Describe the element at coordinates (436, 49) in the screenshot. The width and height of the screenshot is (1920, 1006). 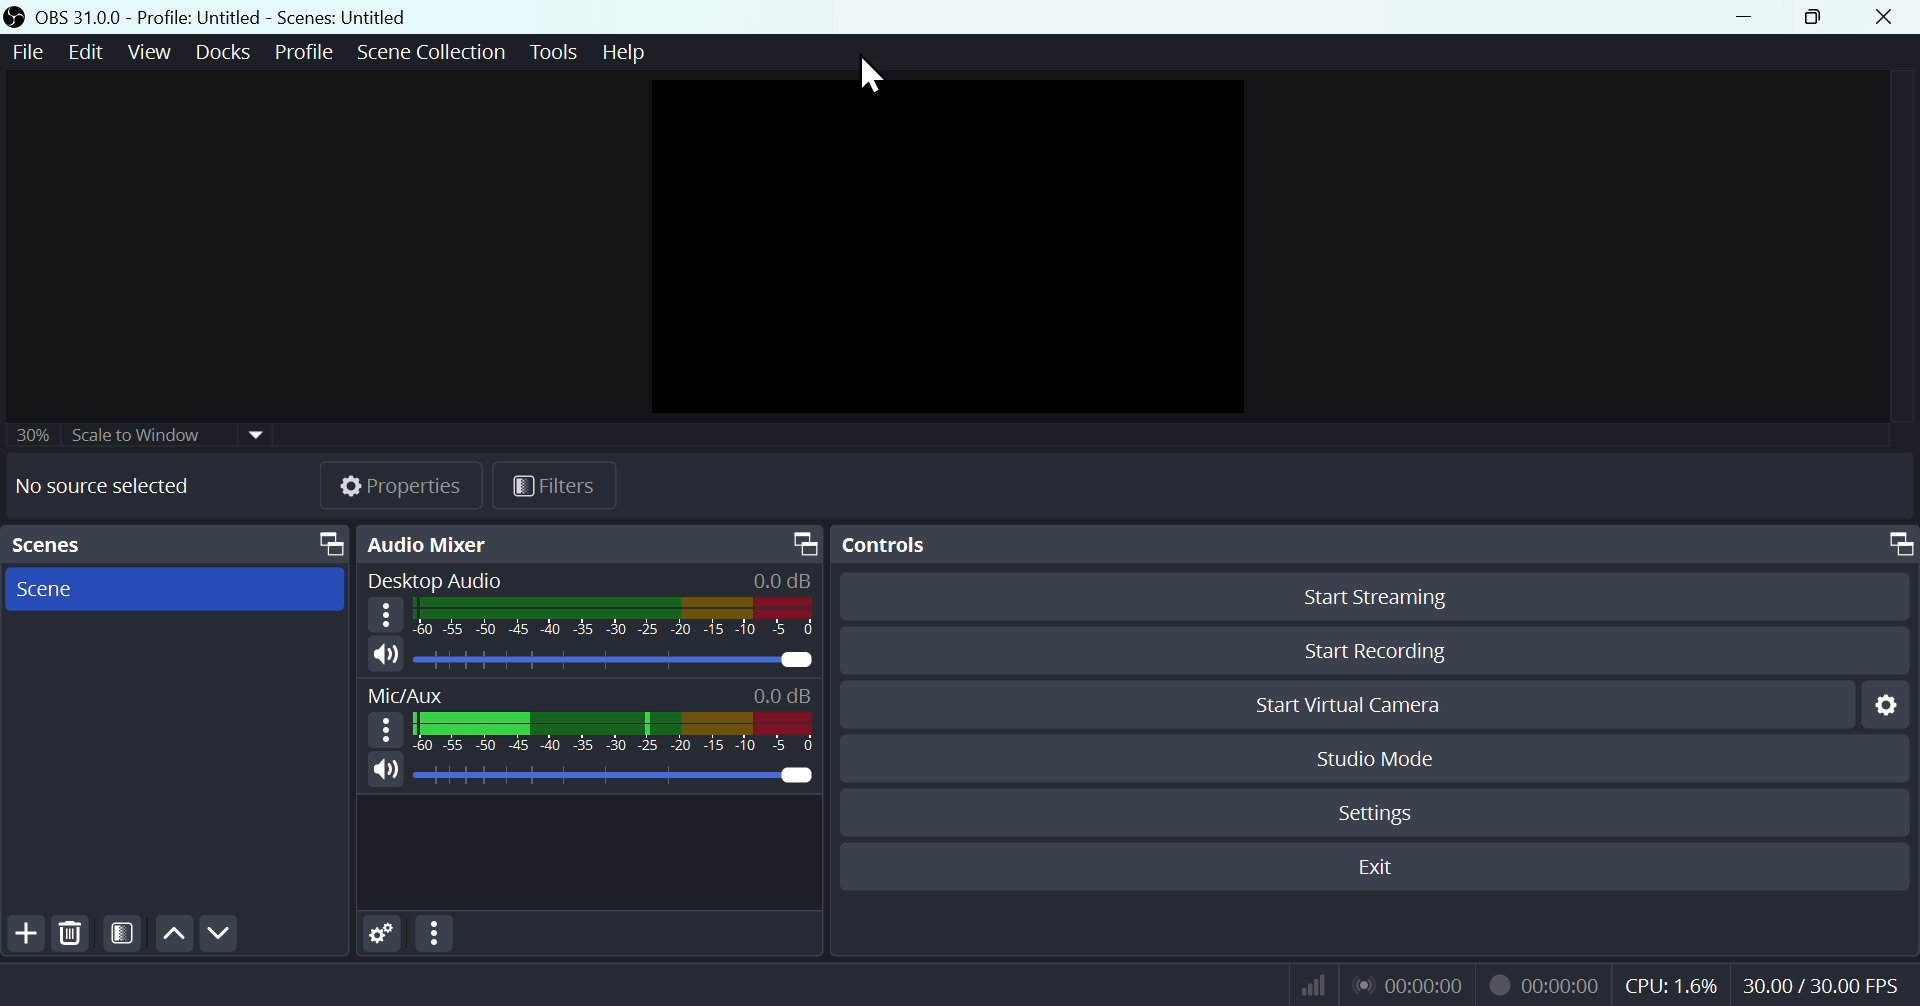
I see `Scene collection` at that location.